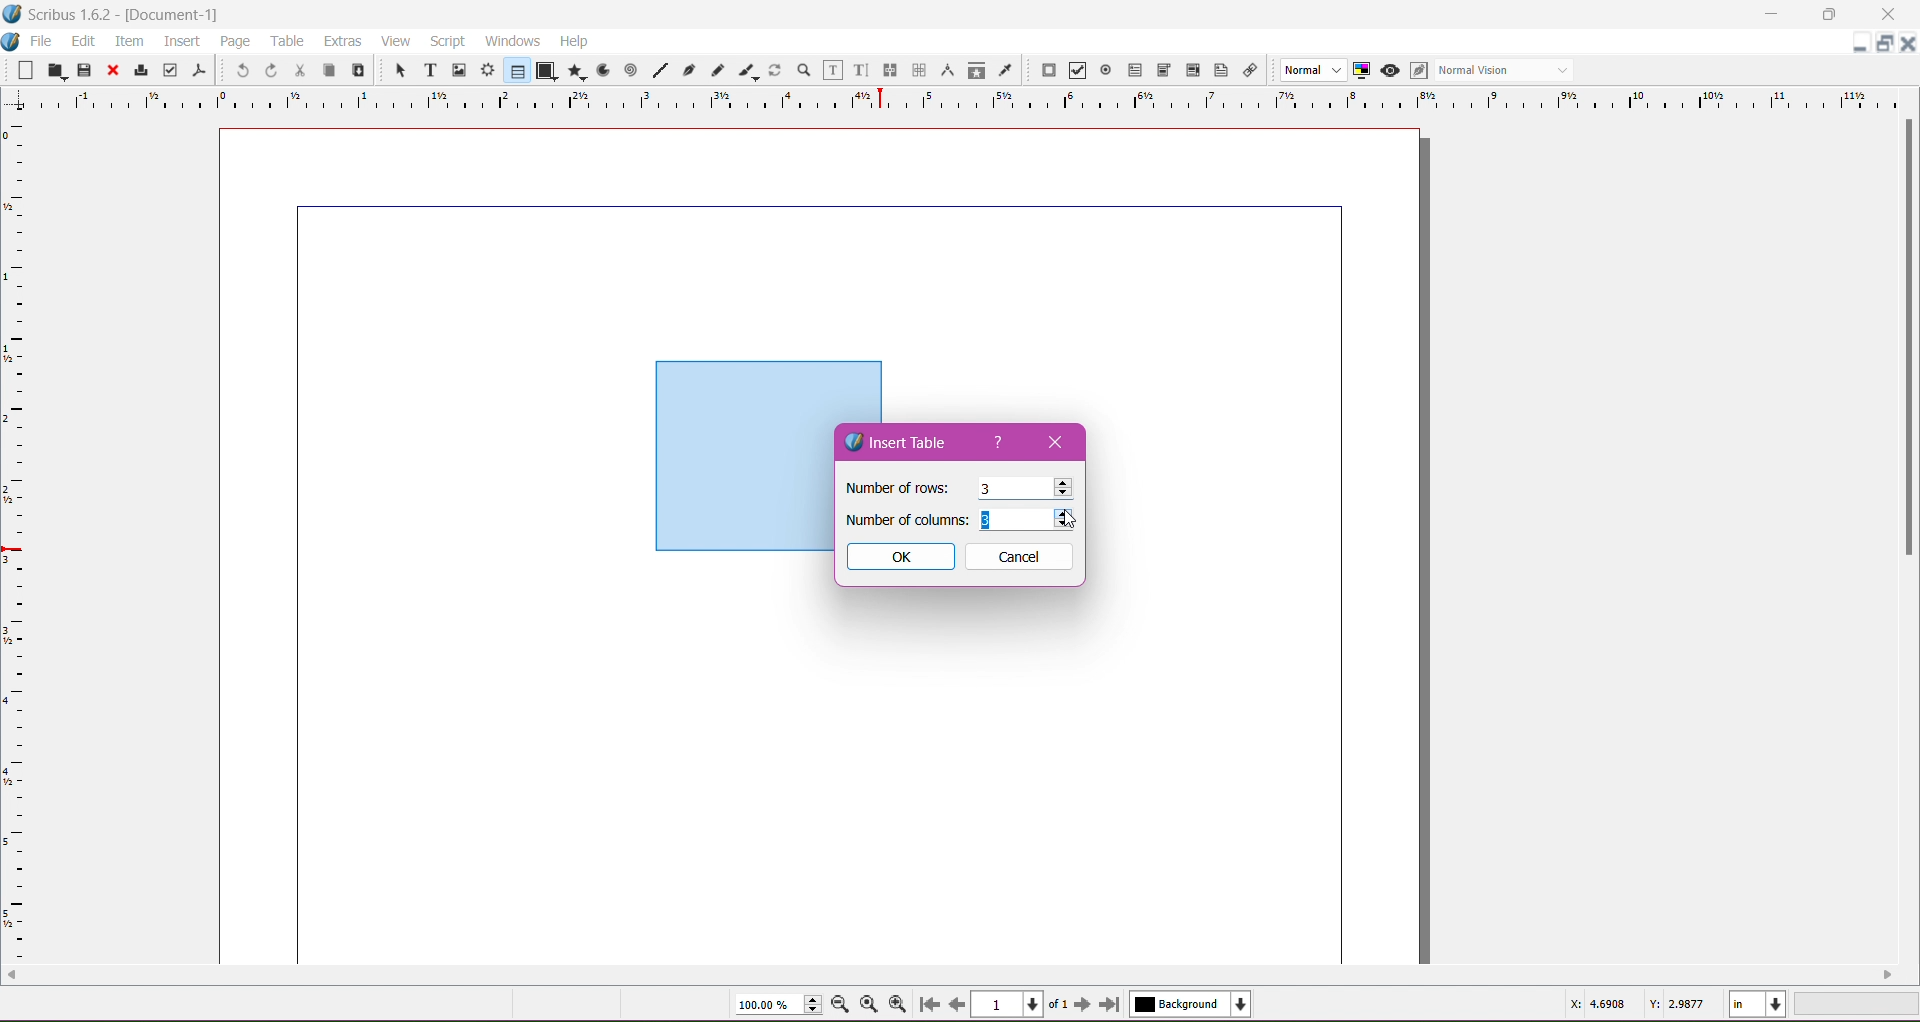 Image resolution: width=1920 pixels, height=1022 pixels. Describe the element at coordinates (55, 1003) in the screenshot. I see `Insert a table (A)` at that location.